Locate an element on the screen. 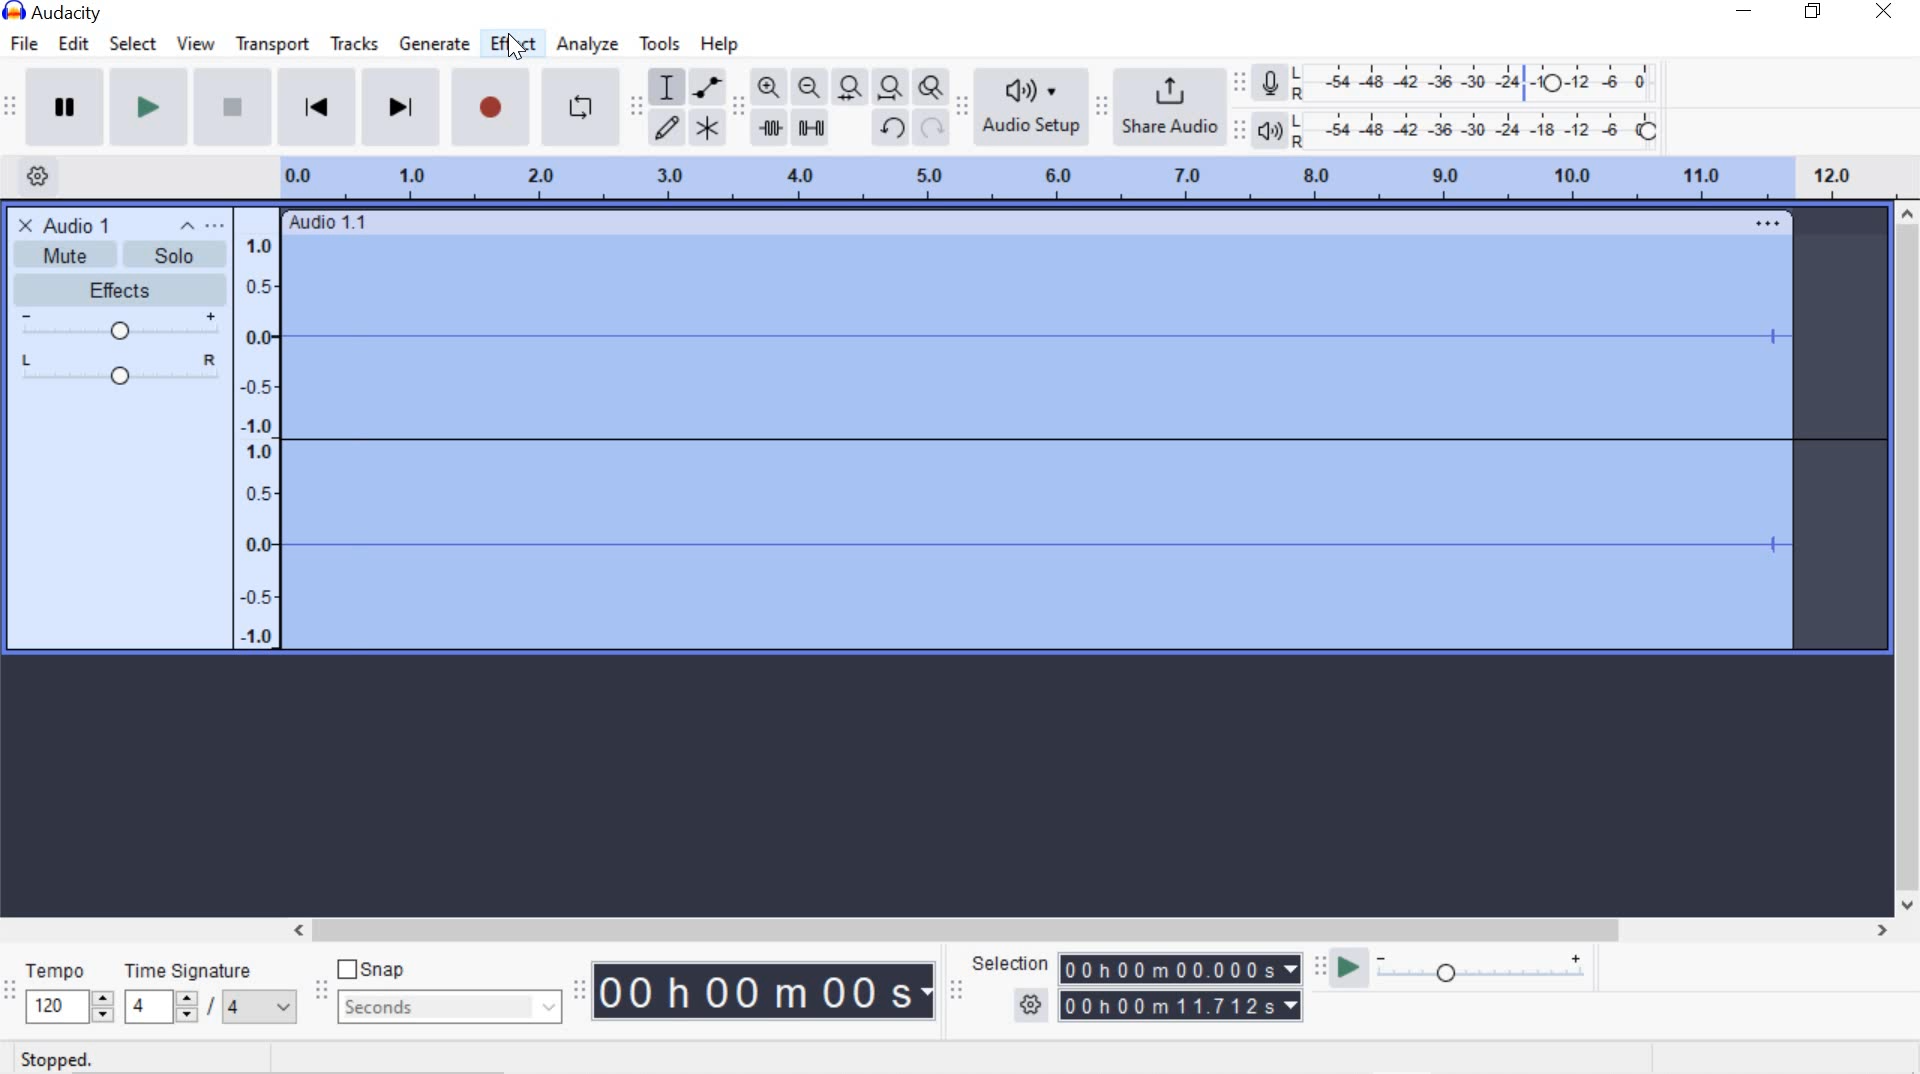  Snapping Toolbar is located at coordinates (324, 992).